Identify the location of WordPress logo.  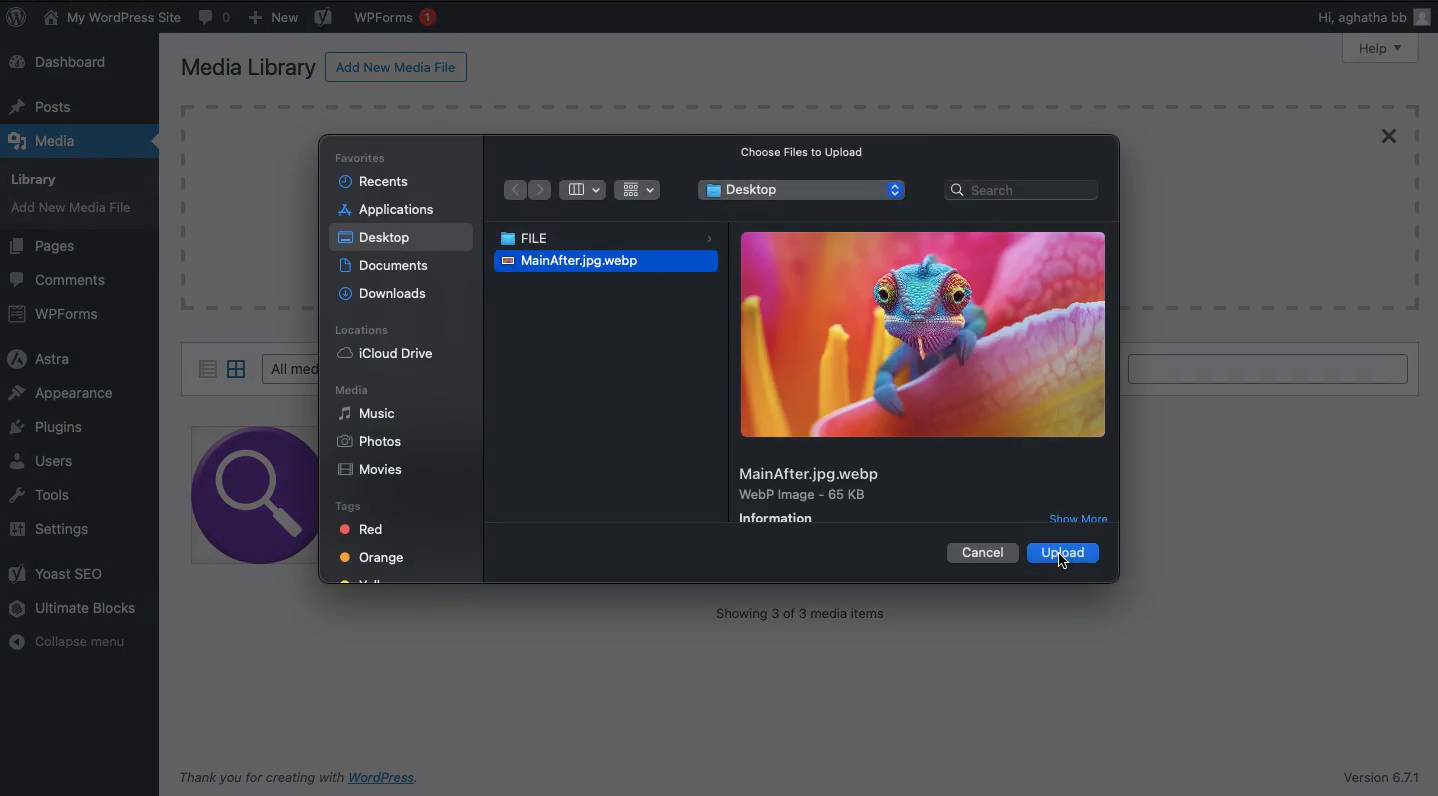
(16, 17).